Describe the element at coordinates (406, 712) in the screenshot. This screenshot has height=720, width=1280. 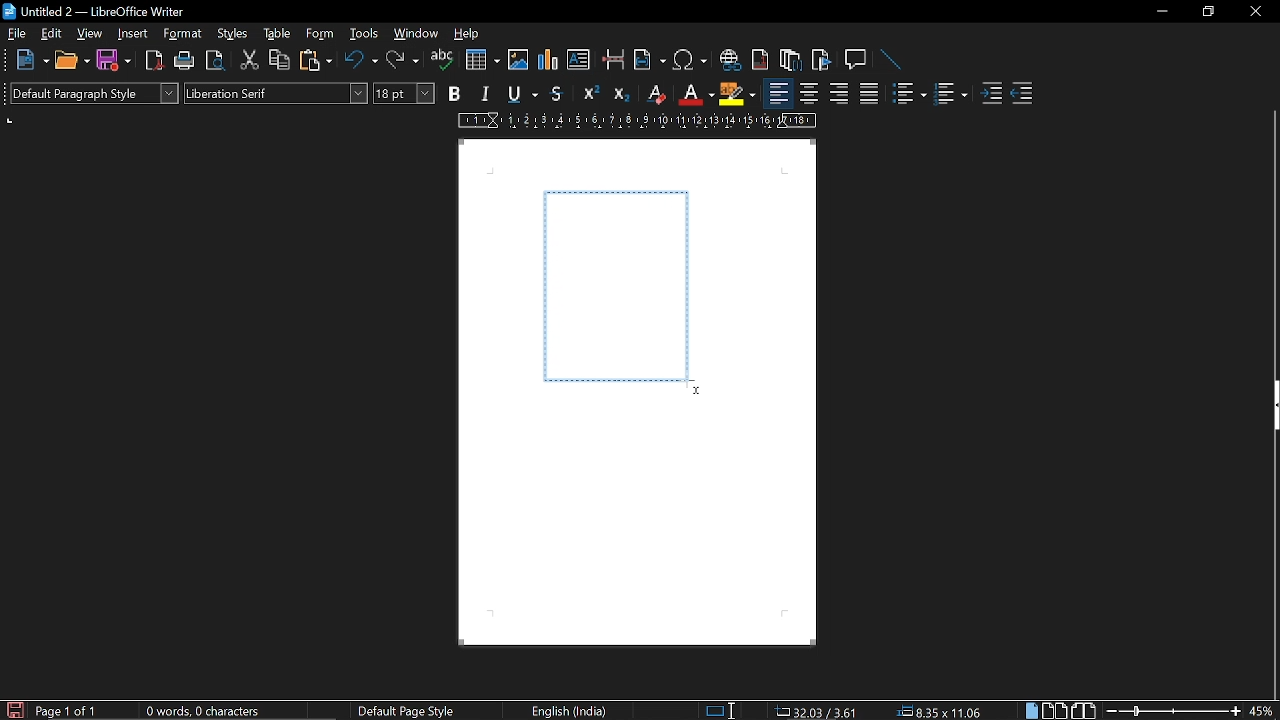
I see `Default: page style` at that location.